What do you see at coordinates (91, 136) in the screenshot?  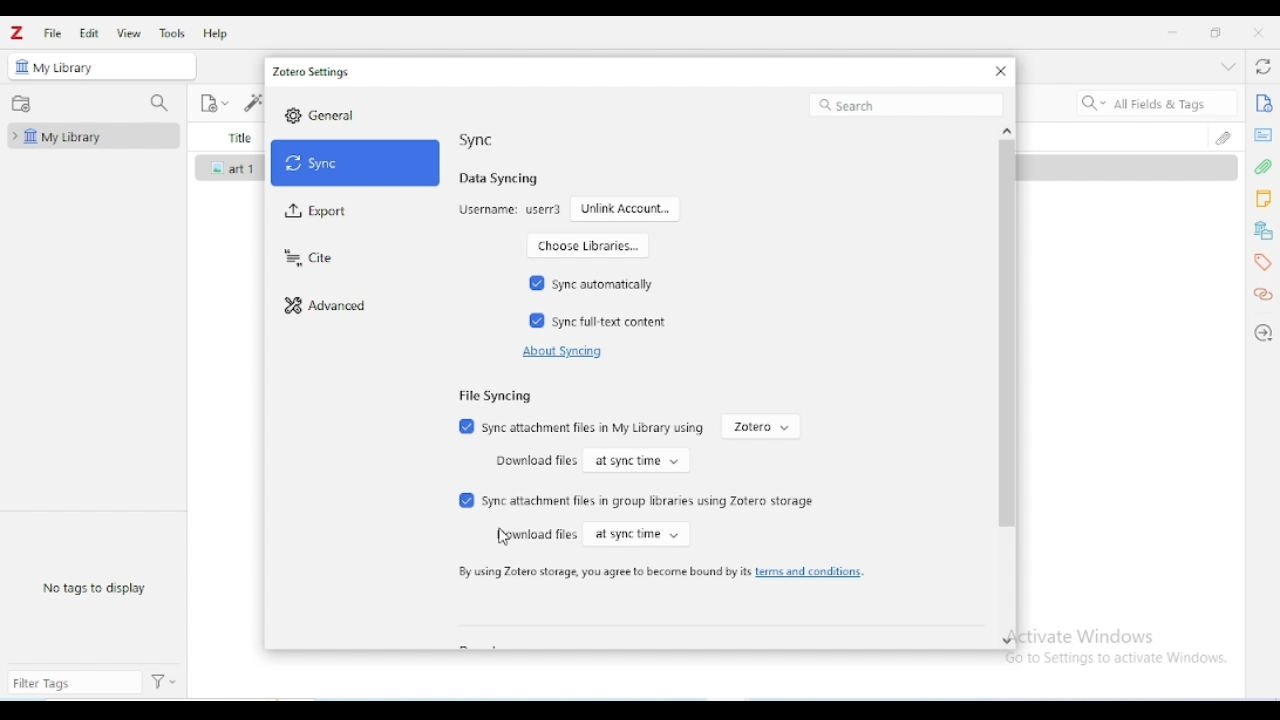 I see `my library` at bounding box center [91, 136].